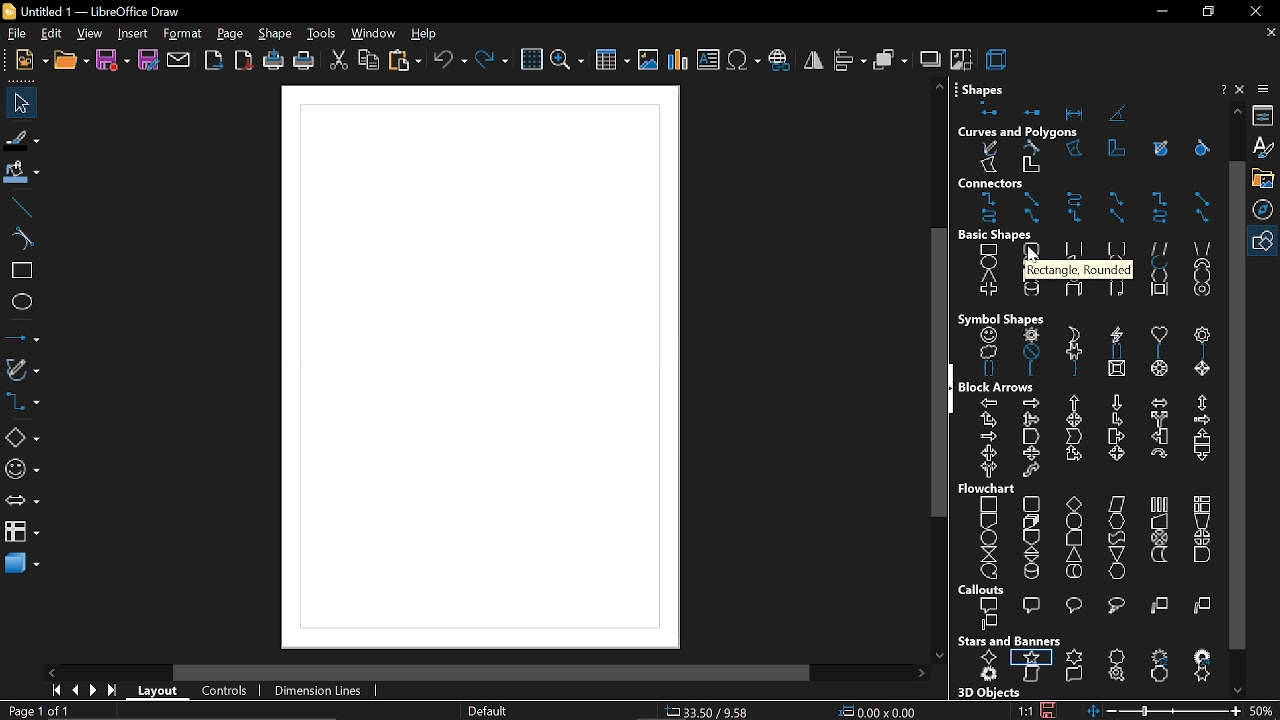 This screenshot has height=720, width=1280. I want to click on restore down, so click(1206, 12).